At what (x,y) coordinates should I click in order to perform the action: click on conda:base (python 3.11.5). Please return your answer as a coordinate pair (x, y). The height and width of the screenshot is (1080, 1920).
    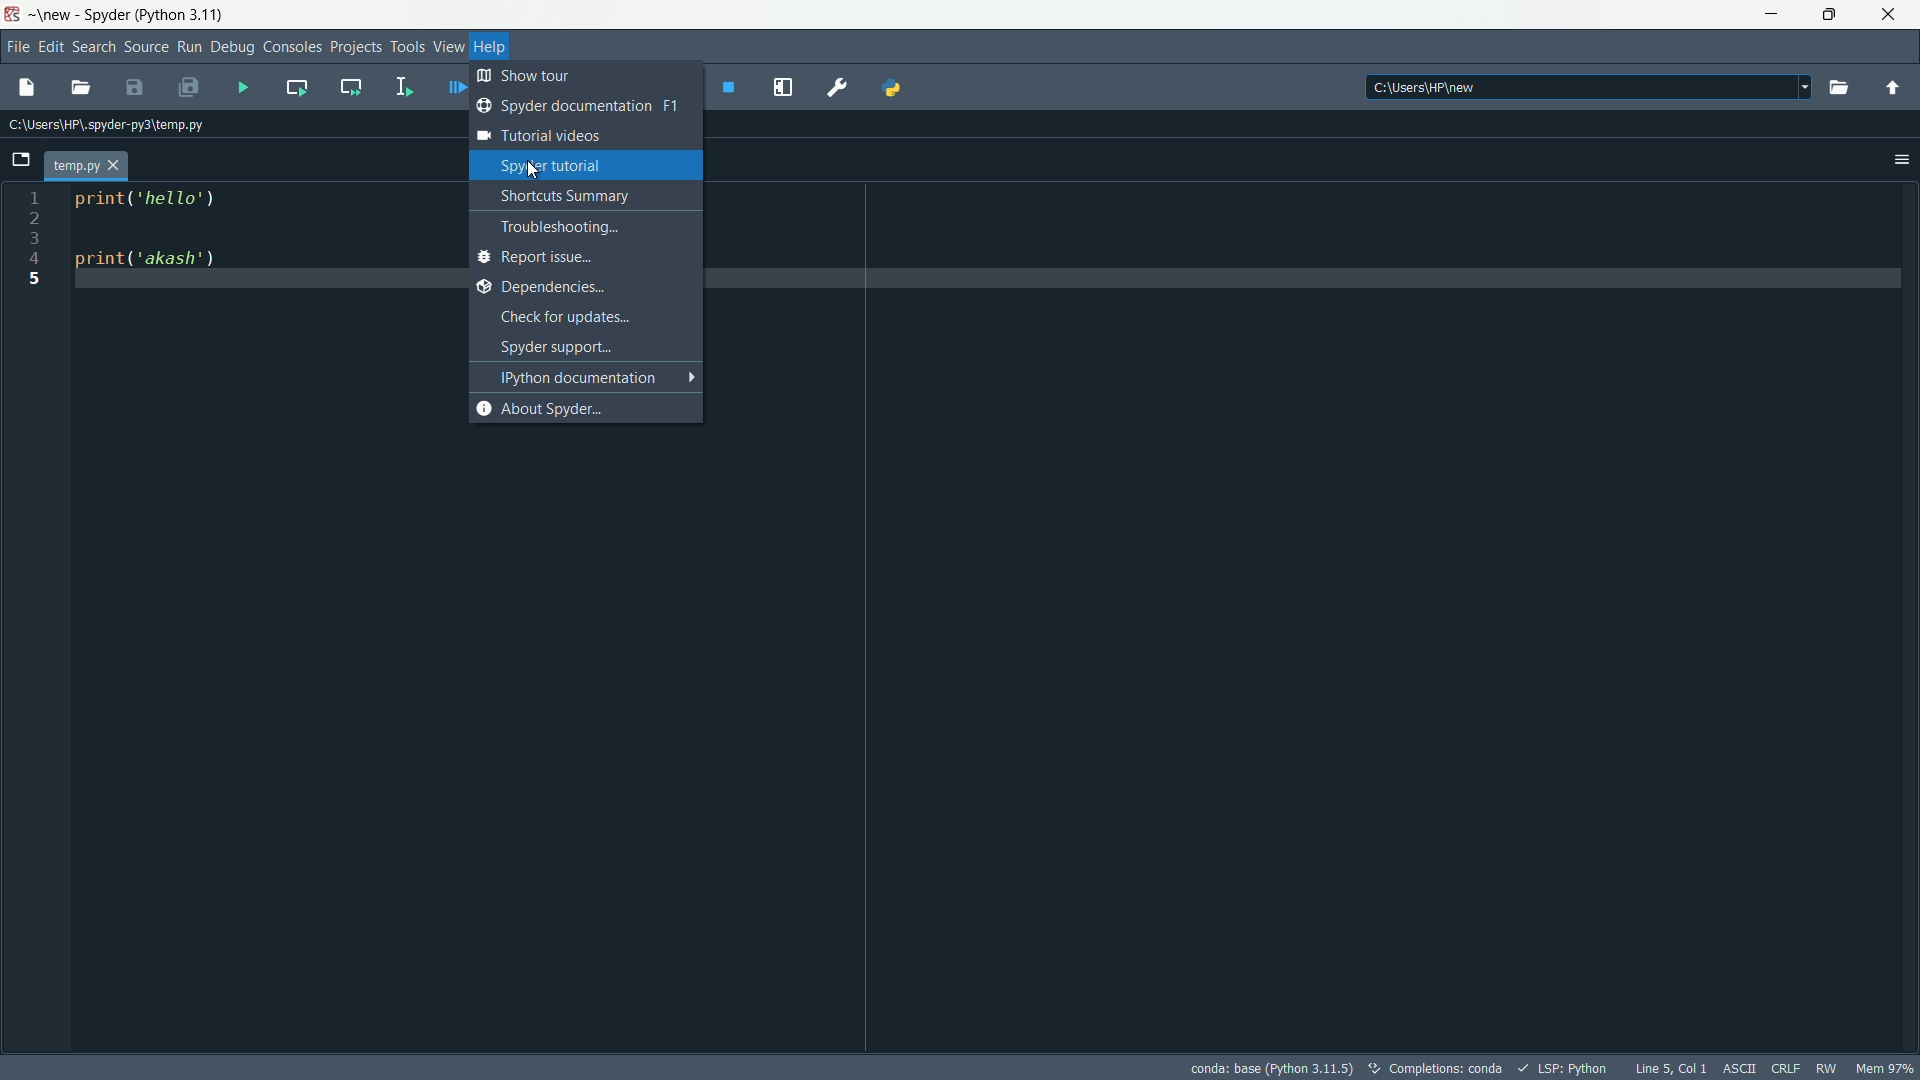
    Looking at the image, I should click on (1268, 1069).